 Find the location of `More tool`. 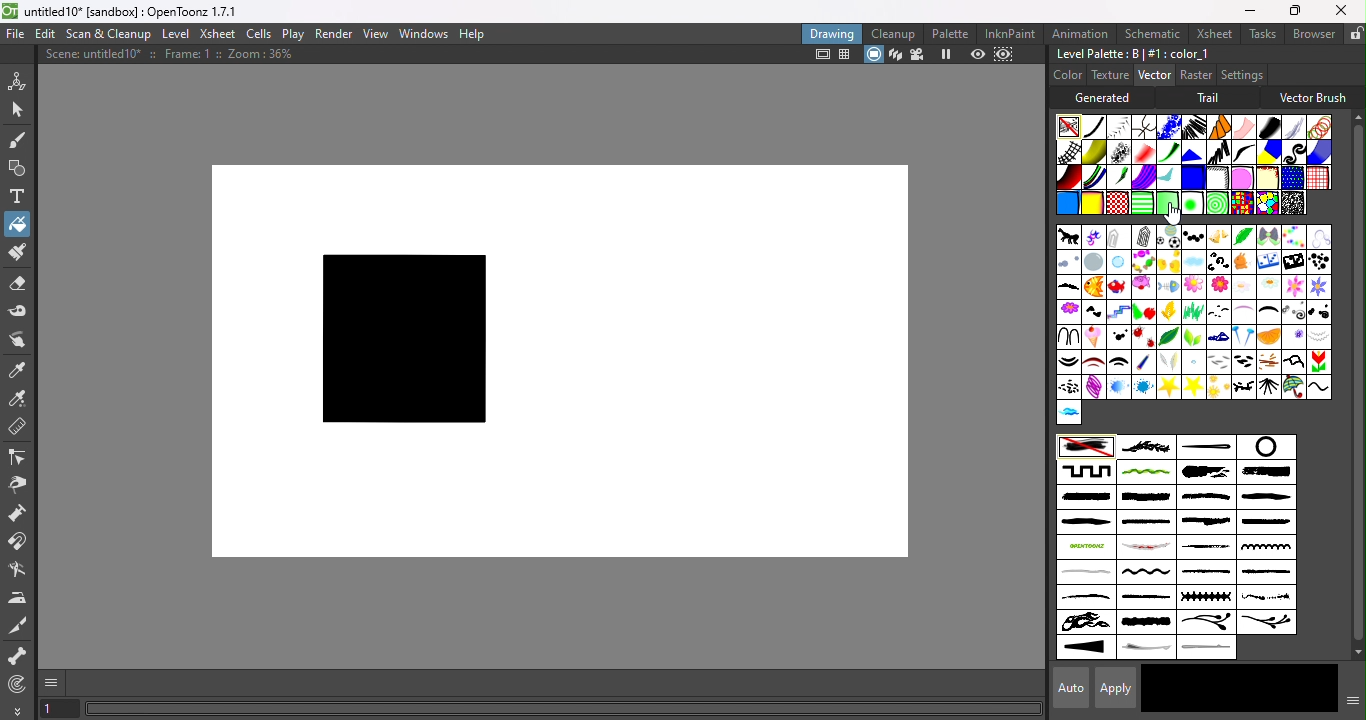

More tool is located at coordinates (18, 710).